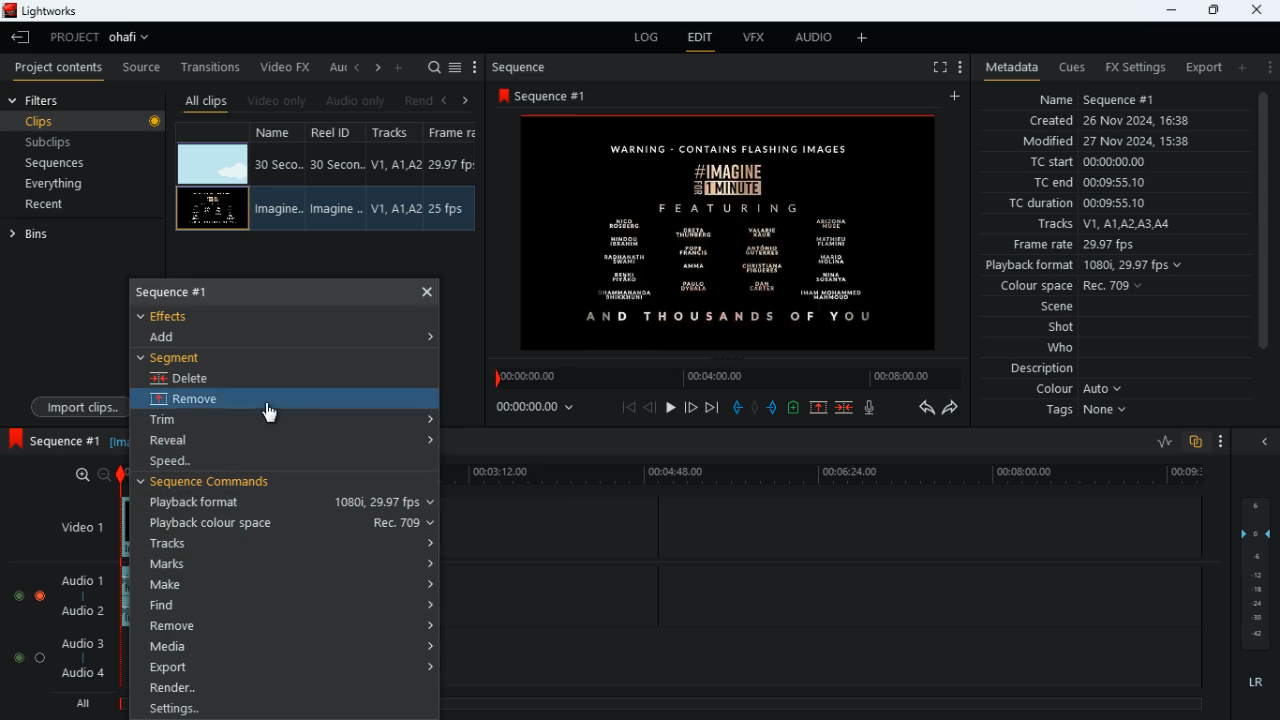 Image resolution: width=1280 pixels, height=720 pixels. I want to click on fullscreen, so click(937, 65).